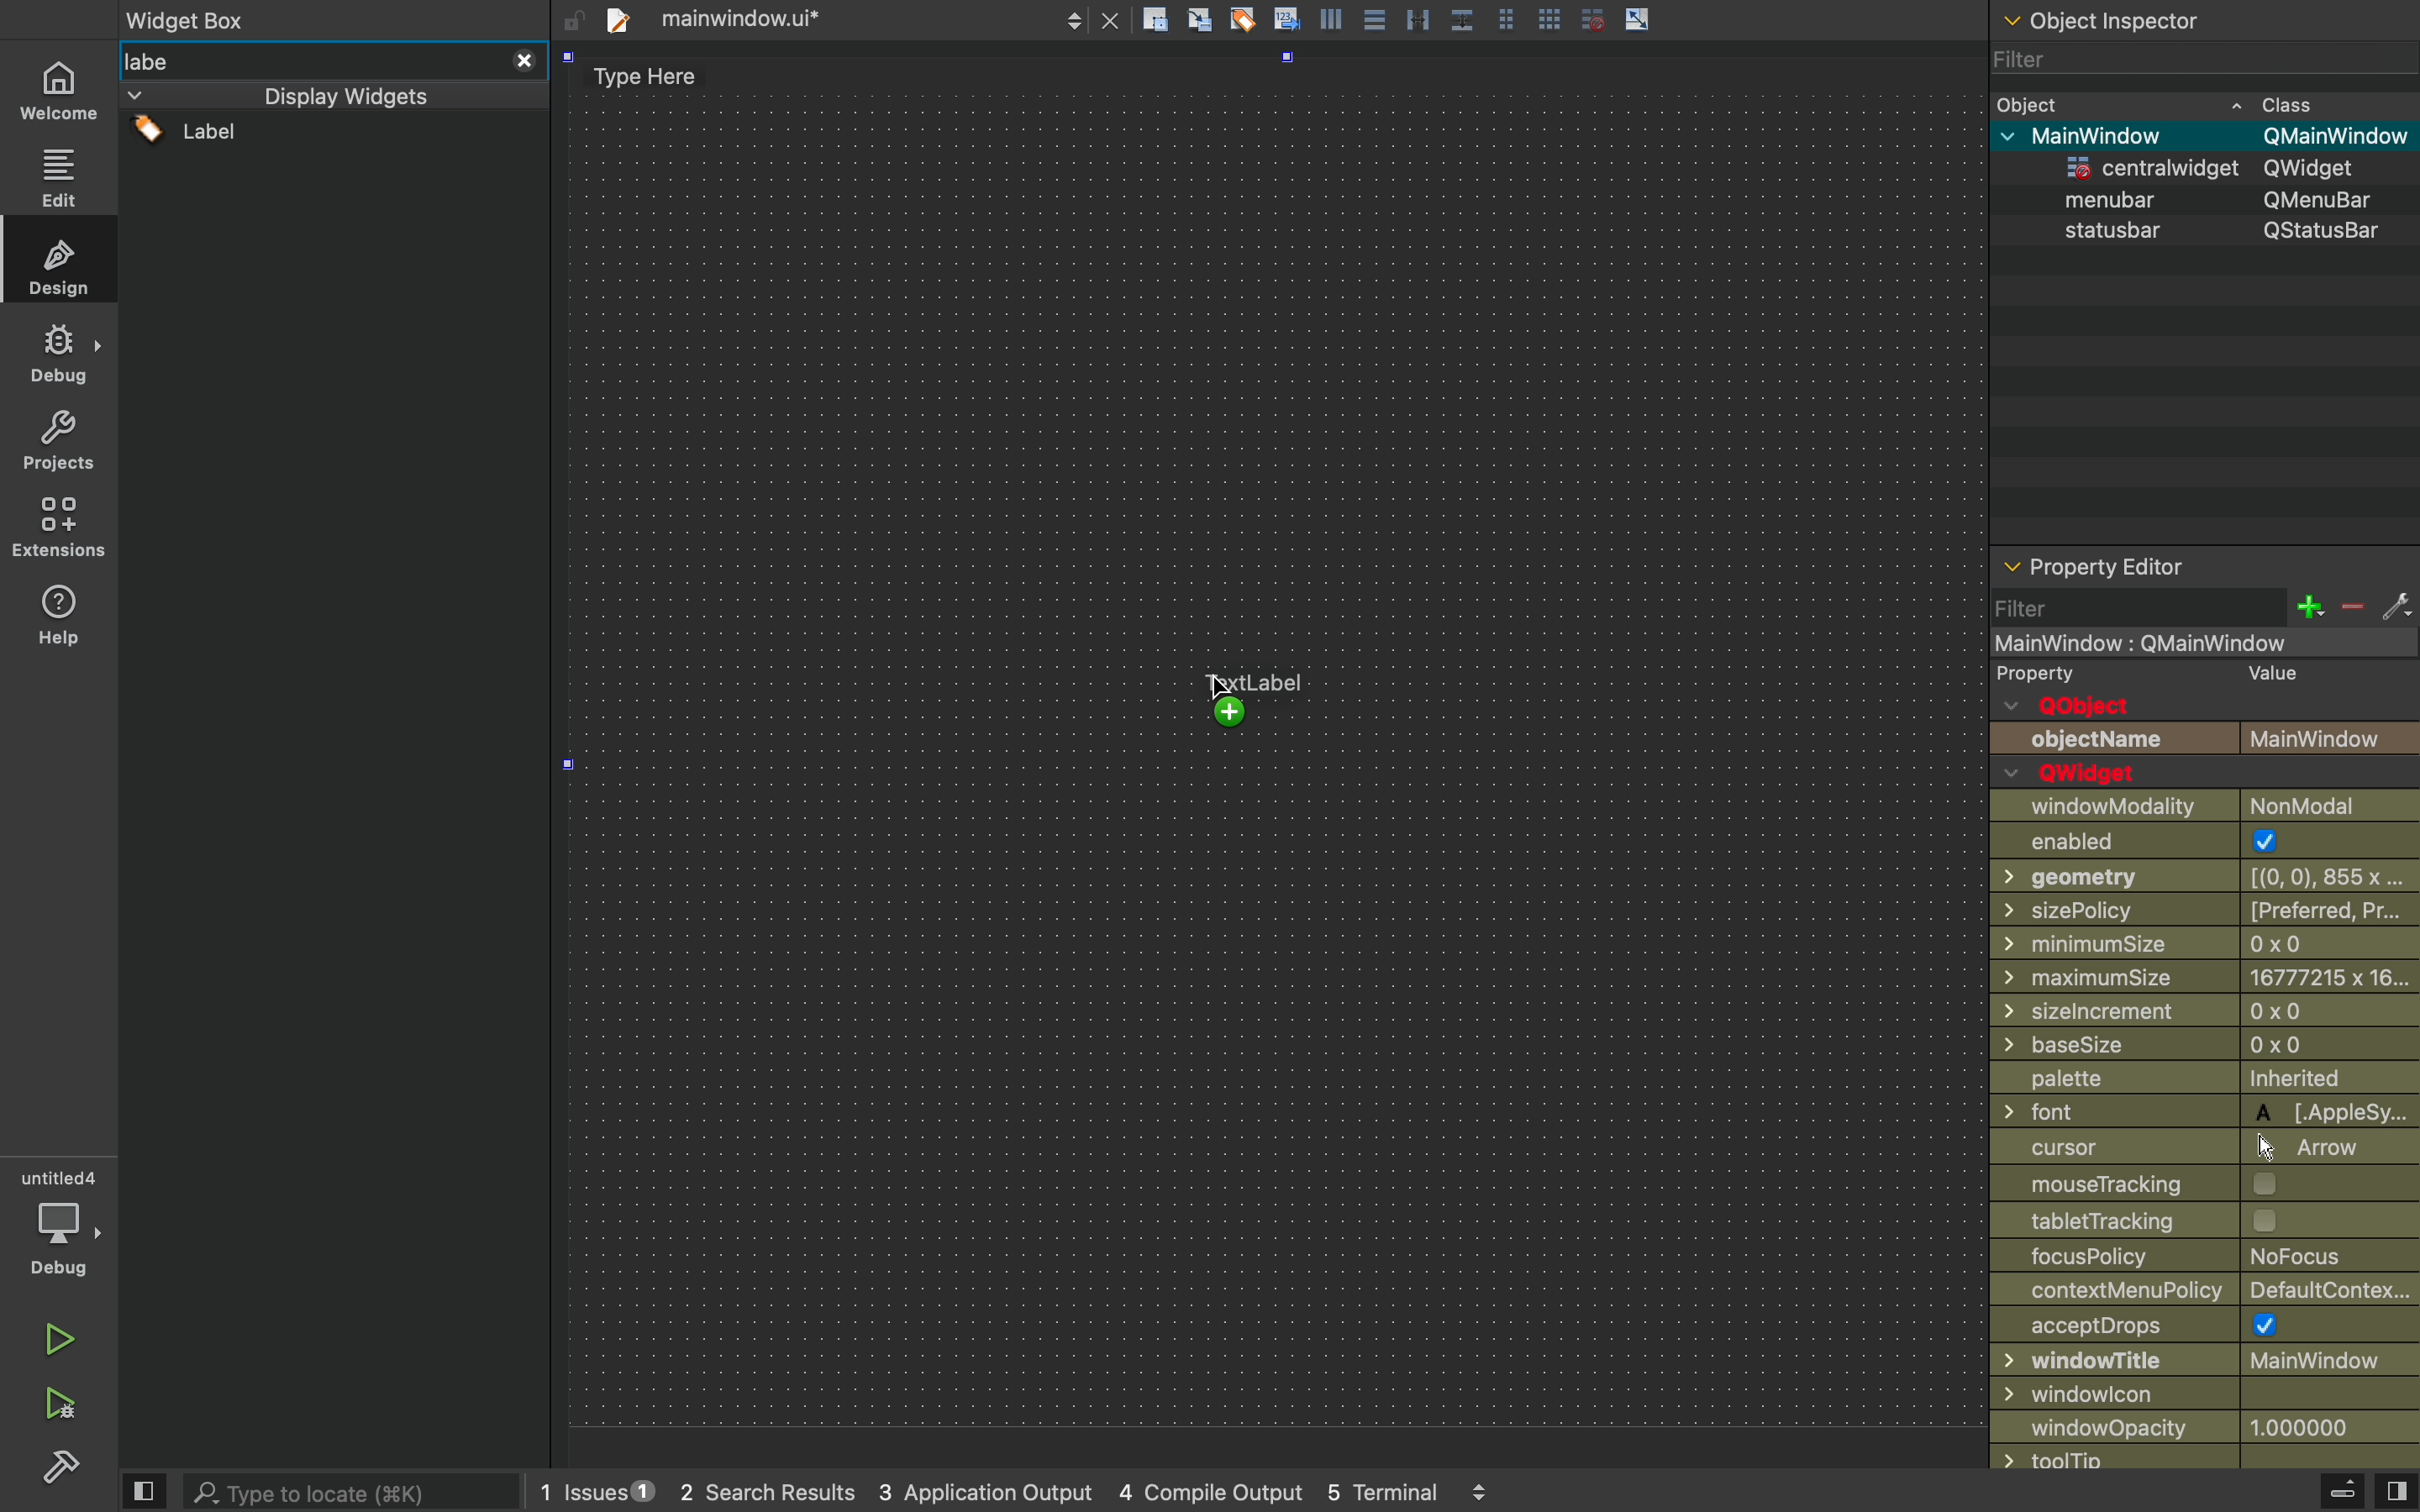 The image size is (2420, 1512). I want to click on build and run, so click(57, 1403).